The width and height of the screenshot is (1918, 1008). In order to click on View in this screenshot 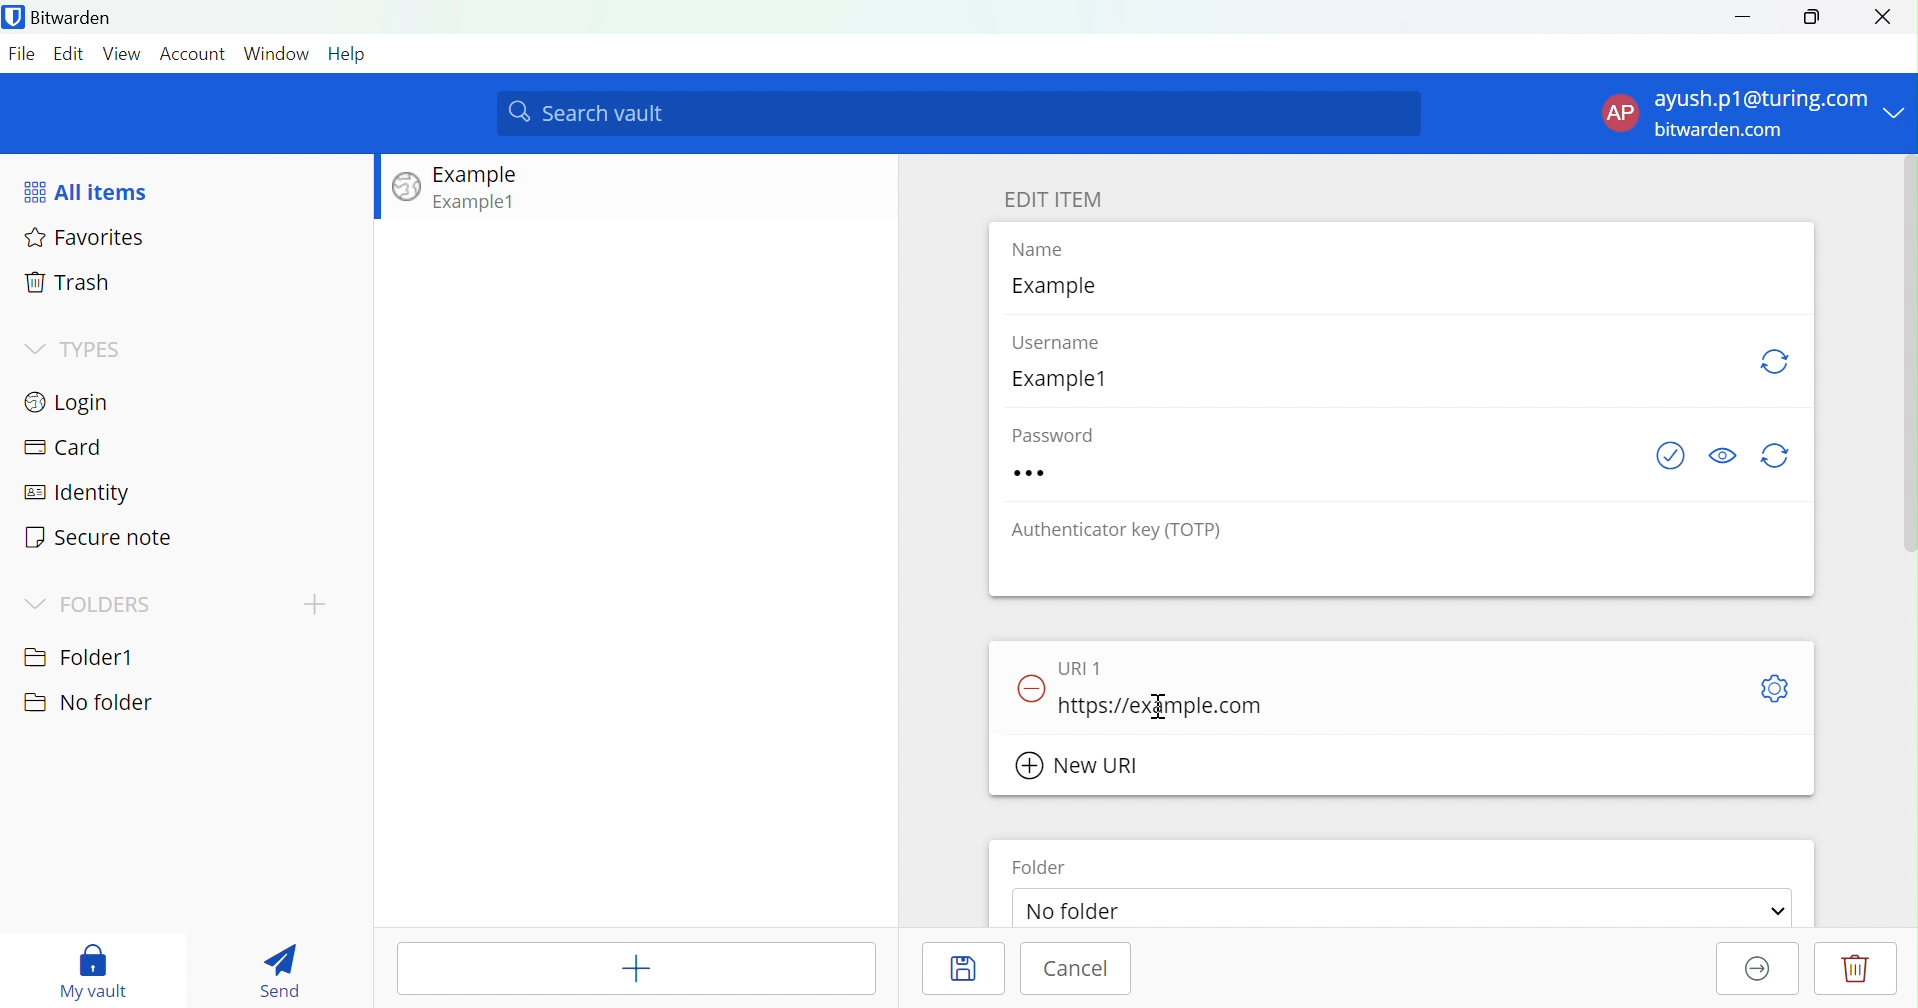, I will do `click(124, 53)`.